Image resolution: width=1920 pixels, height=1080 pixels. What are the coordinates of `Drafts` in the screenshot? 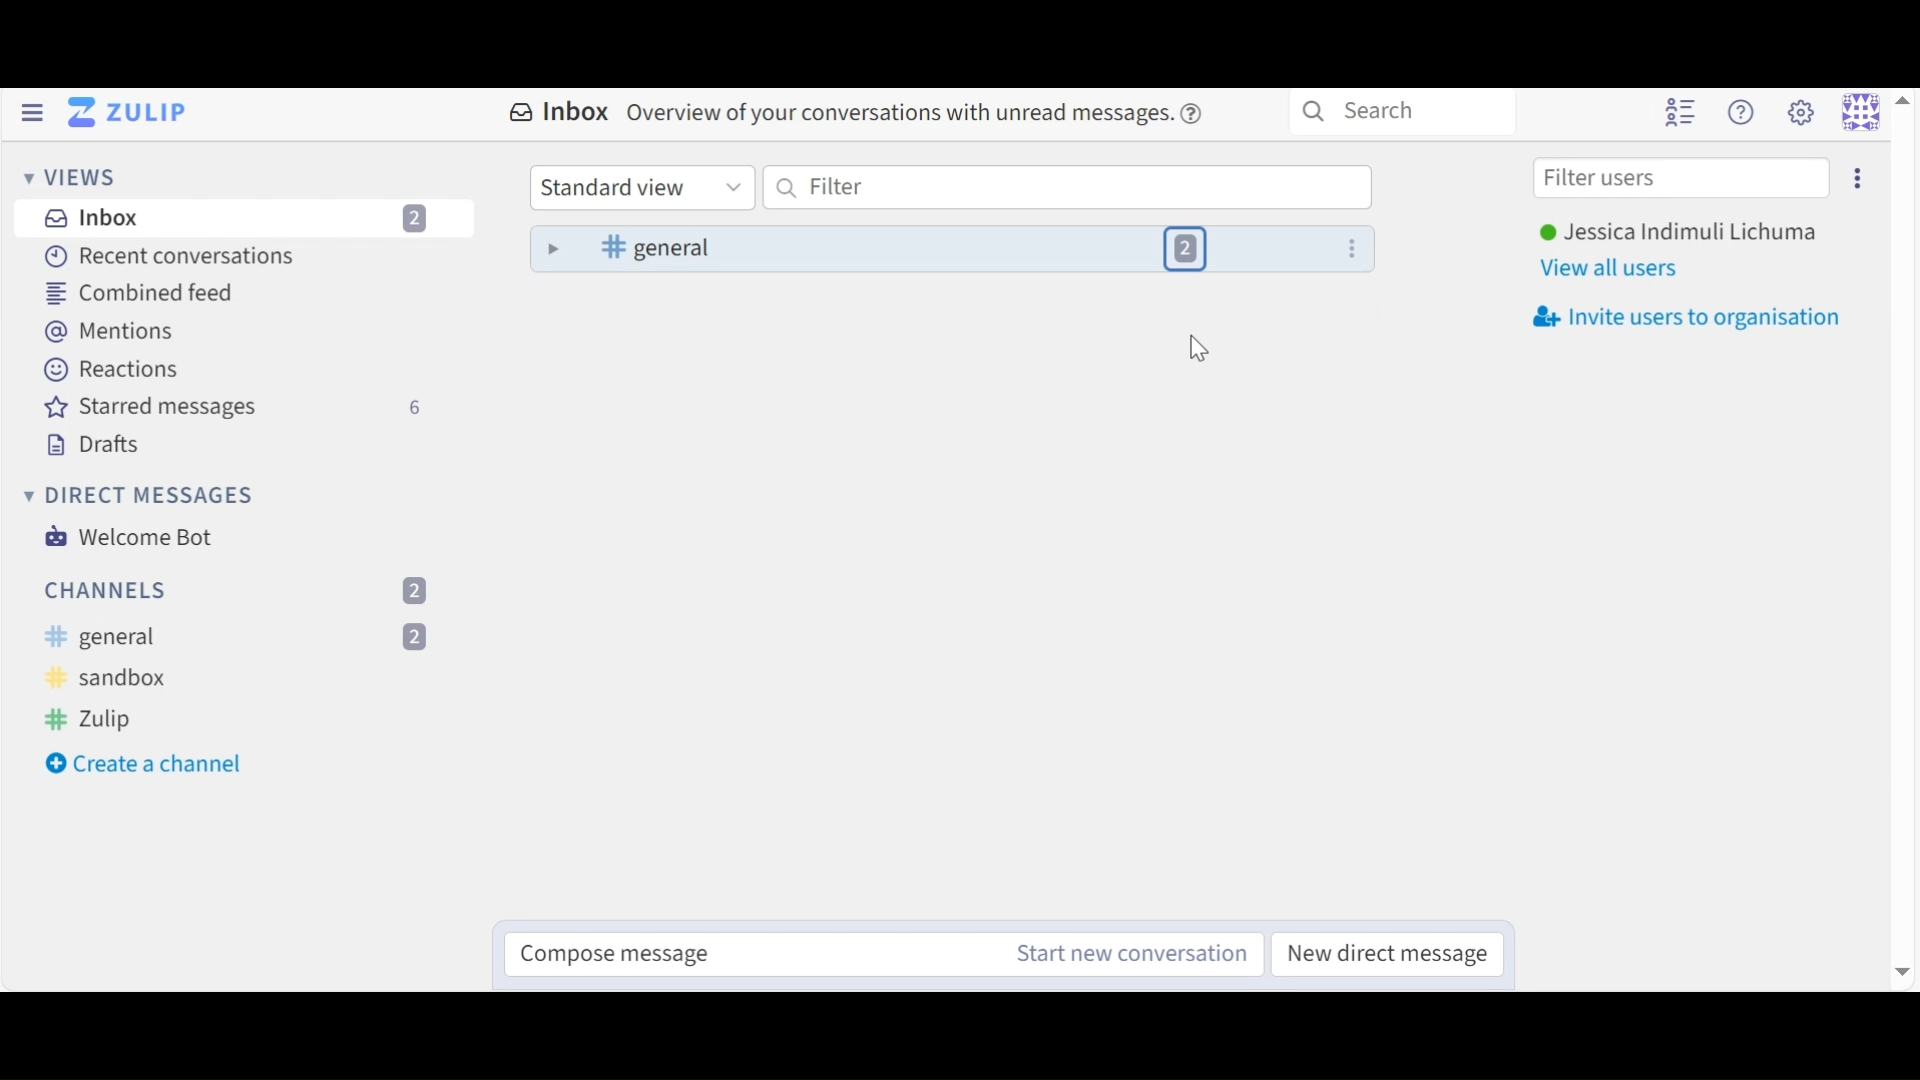 It's located at (107, 447).